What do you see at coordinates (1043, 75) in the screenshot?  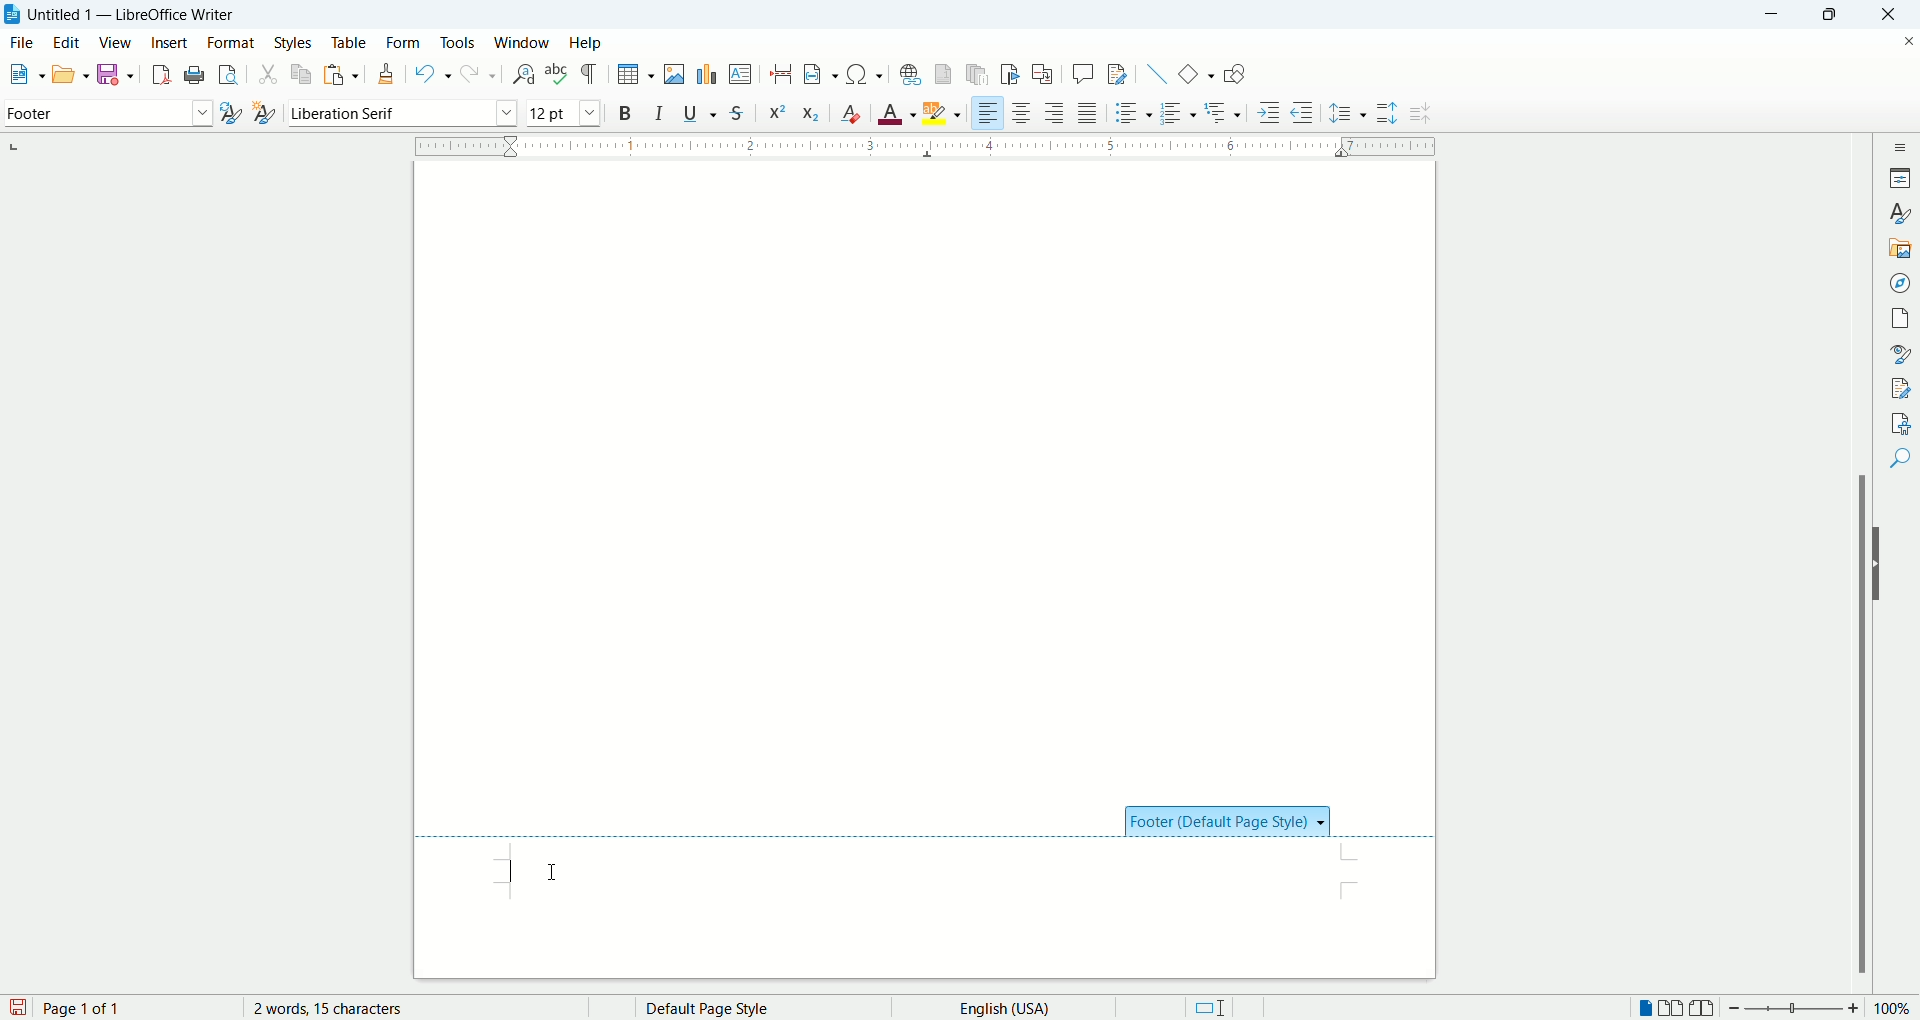 I see `insert cross references` at bounding box center [1043, 75].